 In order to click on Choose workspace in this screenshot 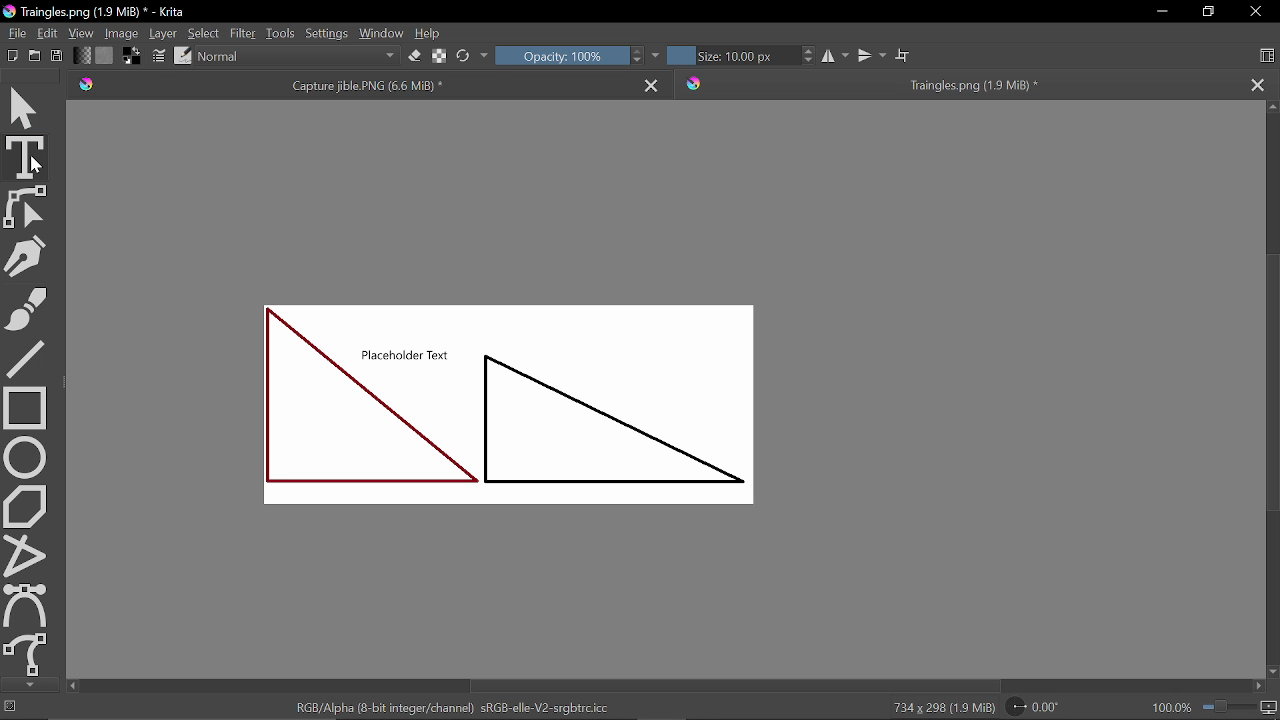, I will do `click(1266, 53)`.